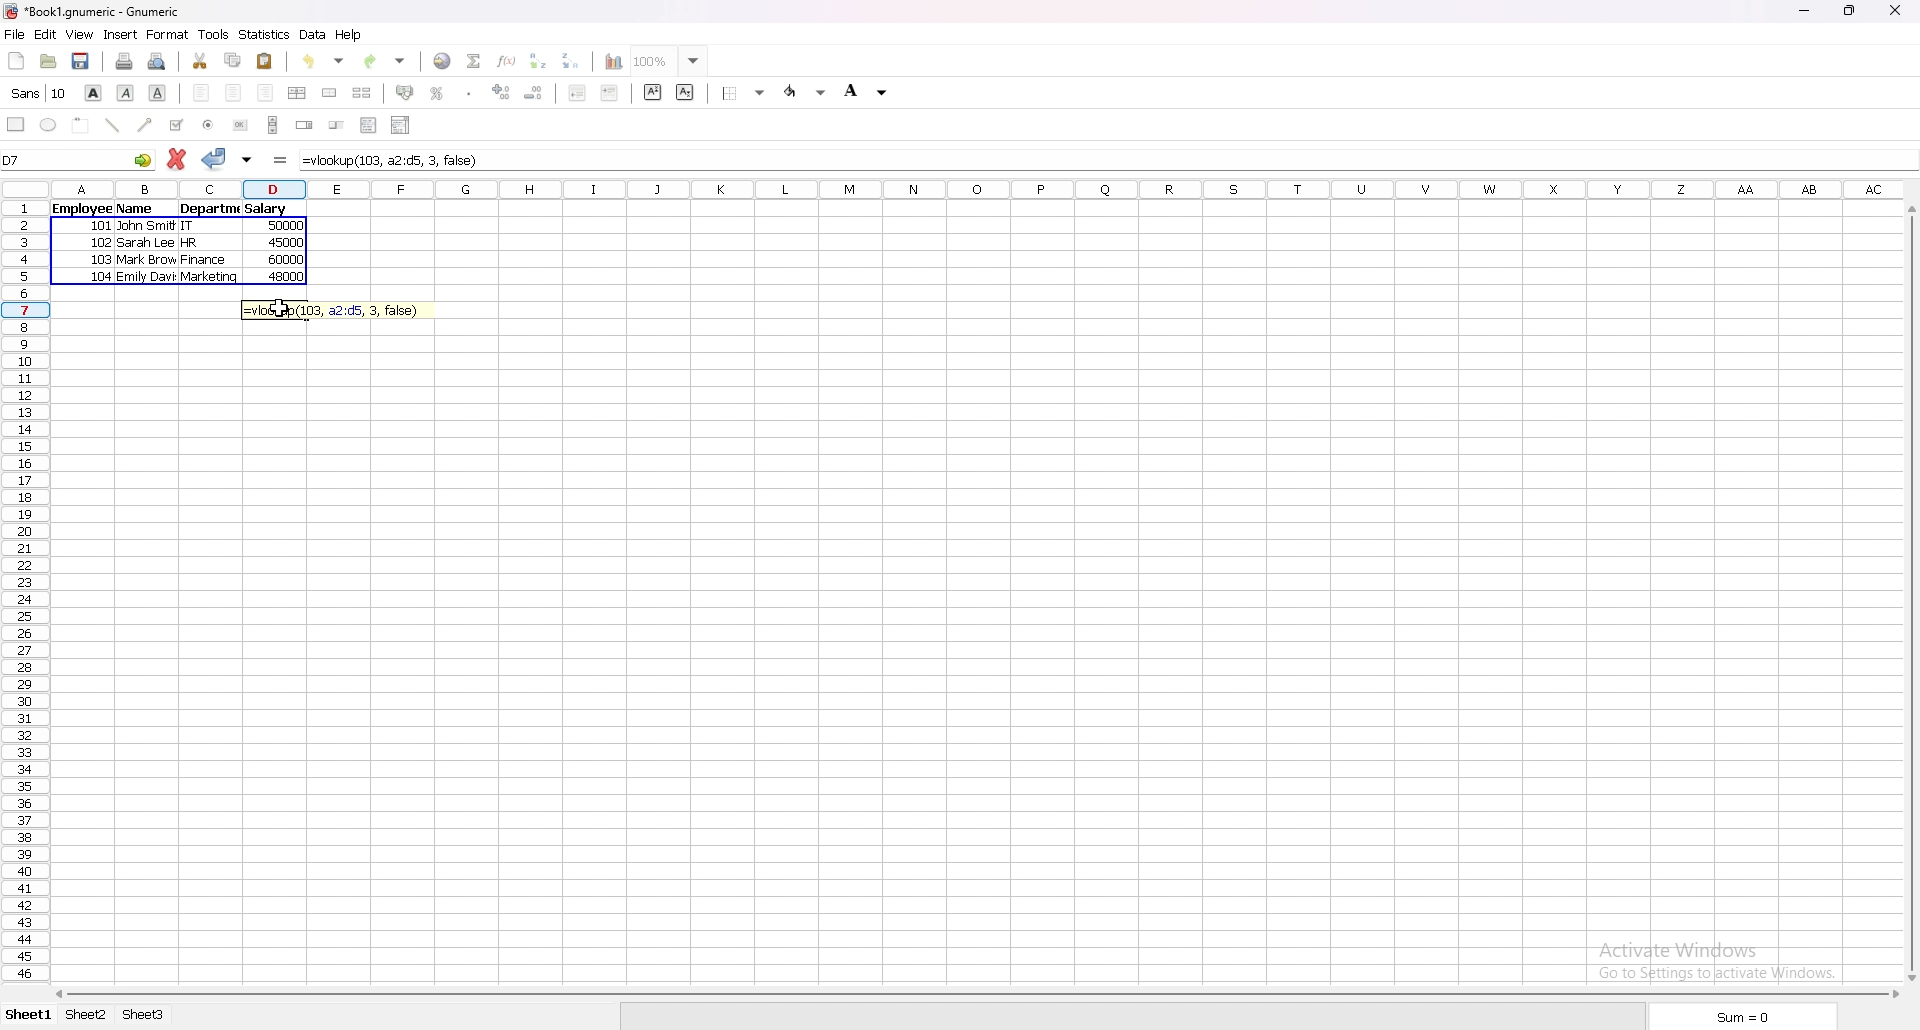 The height and width of the screenshot is (1030, 1920). What do you see at coordinates (81, 125) in the screenshot?
I see `frame` at bounding box center [81, 125].